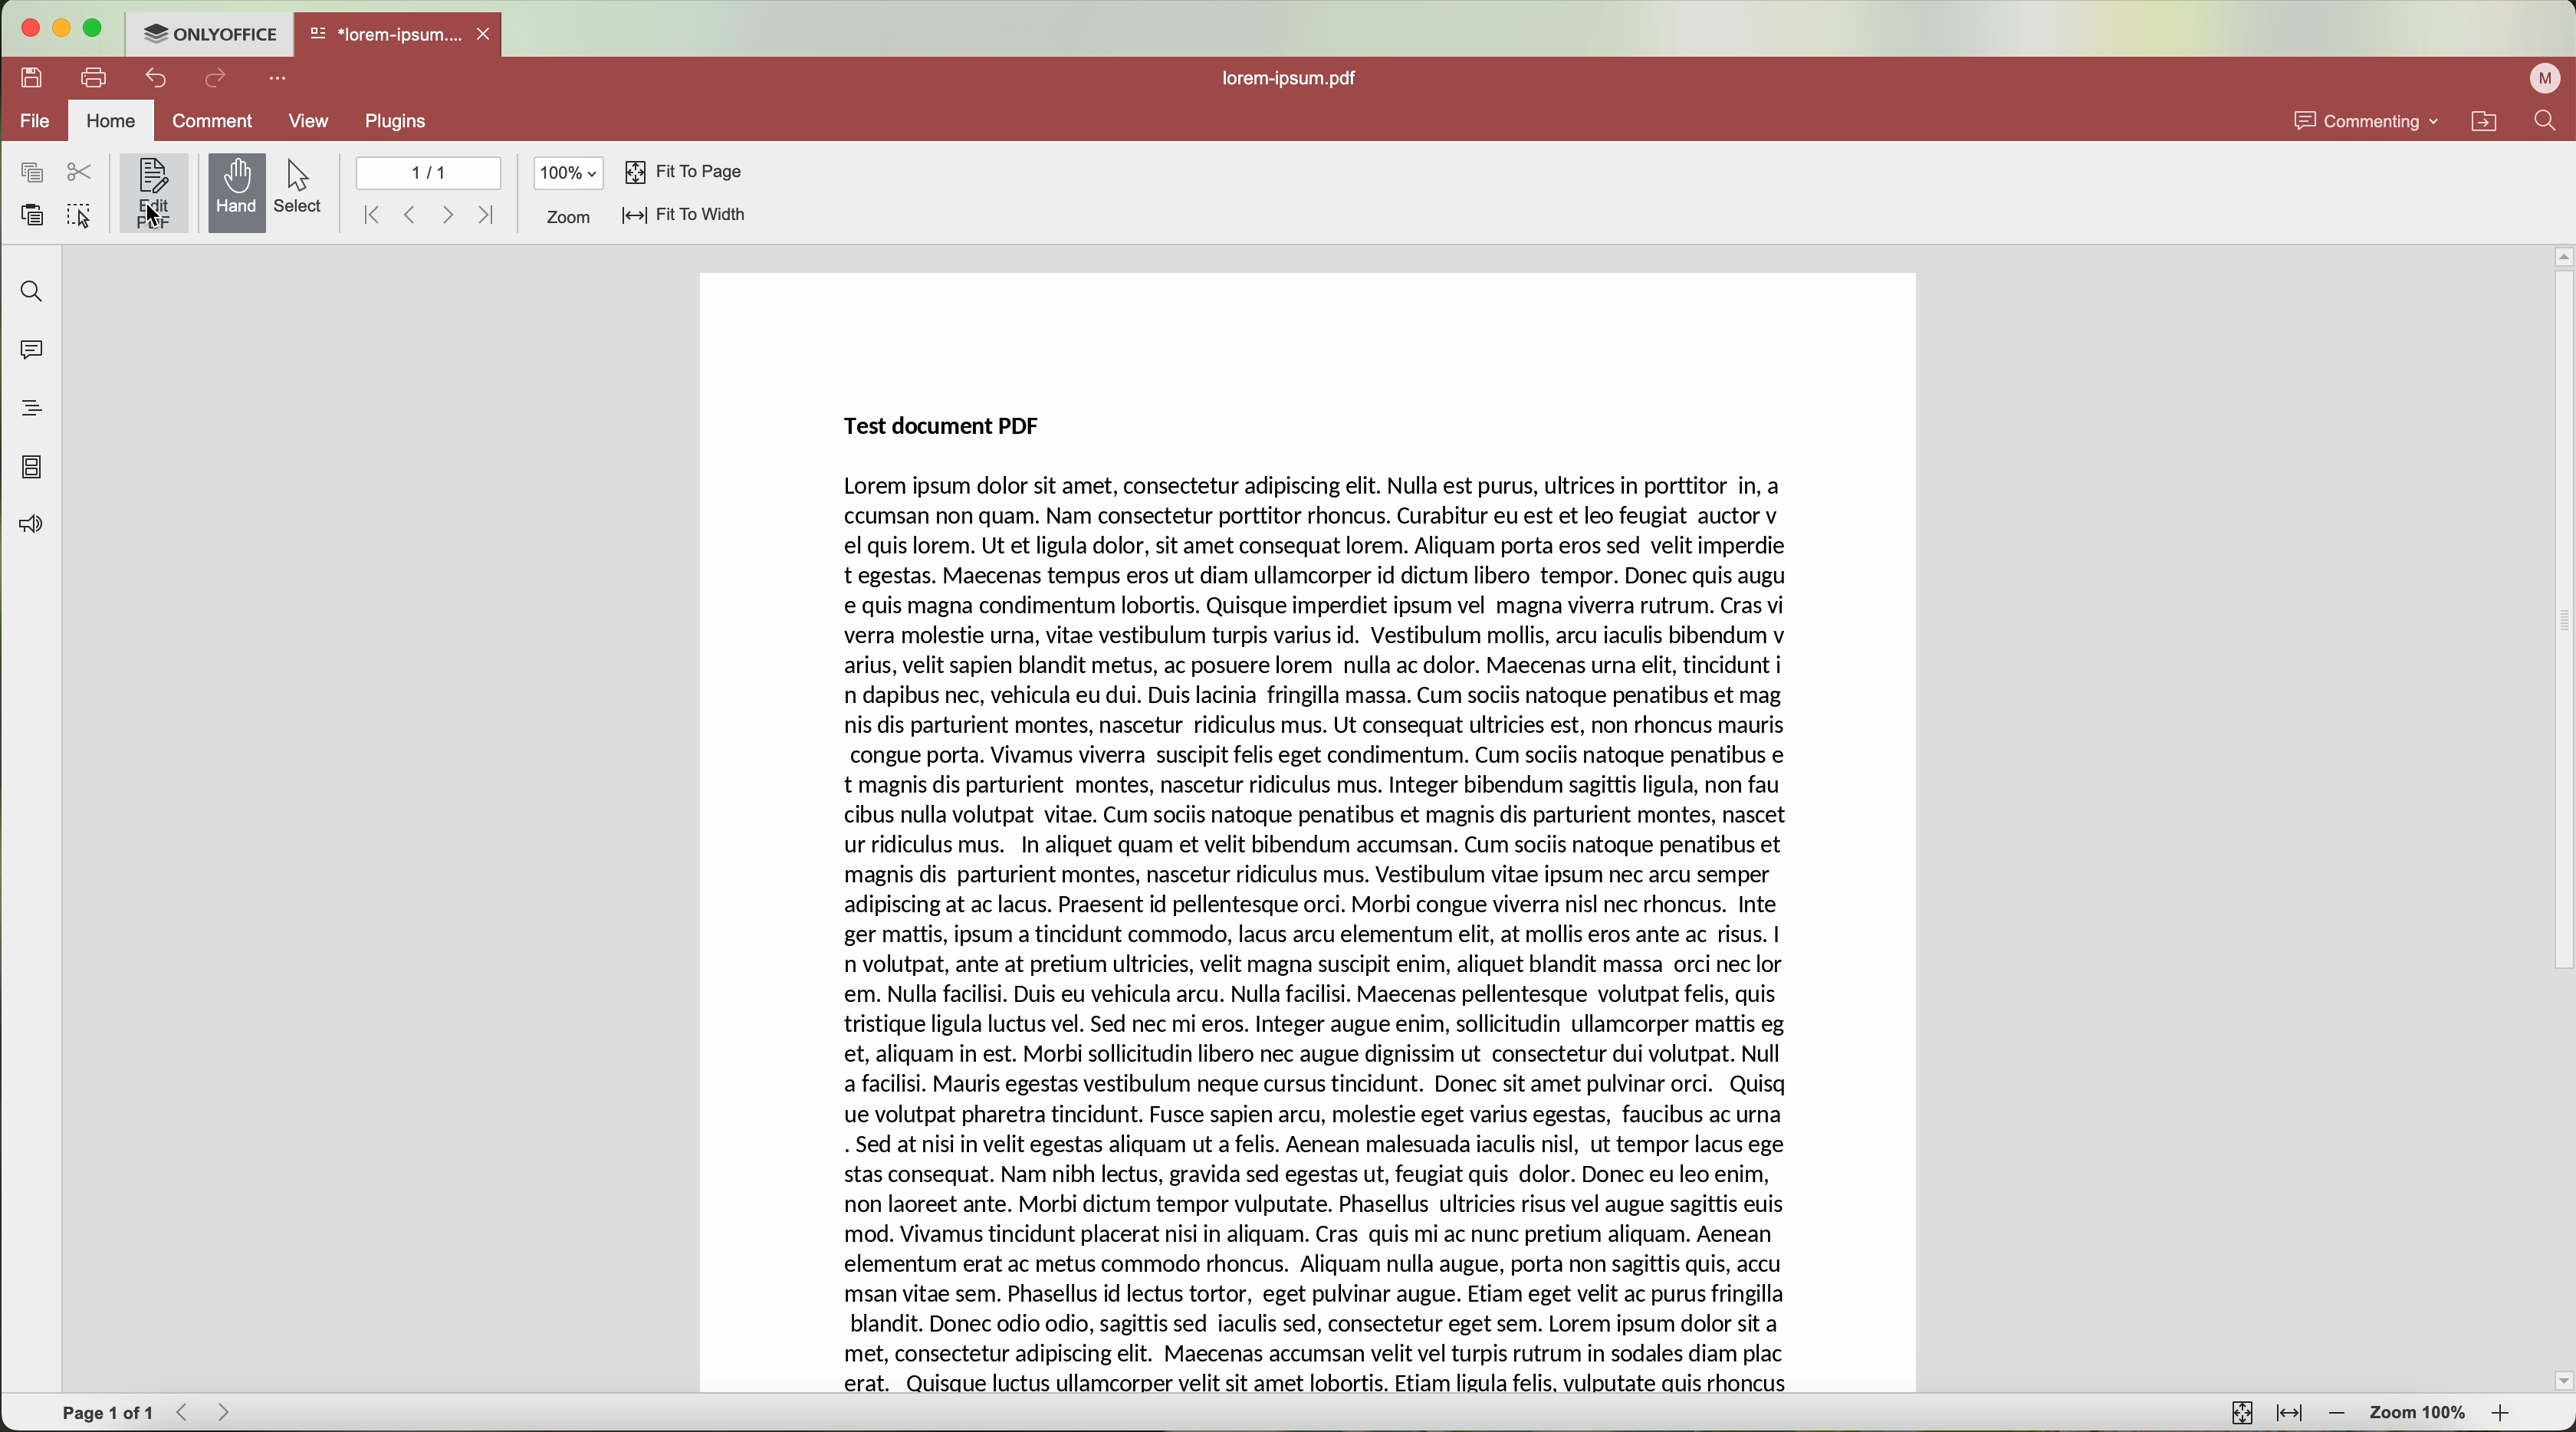 The width and height of the screenshot is (2576, 1432). I want to click on profile, so click(2541, 79).